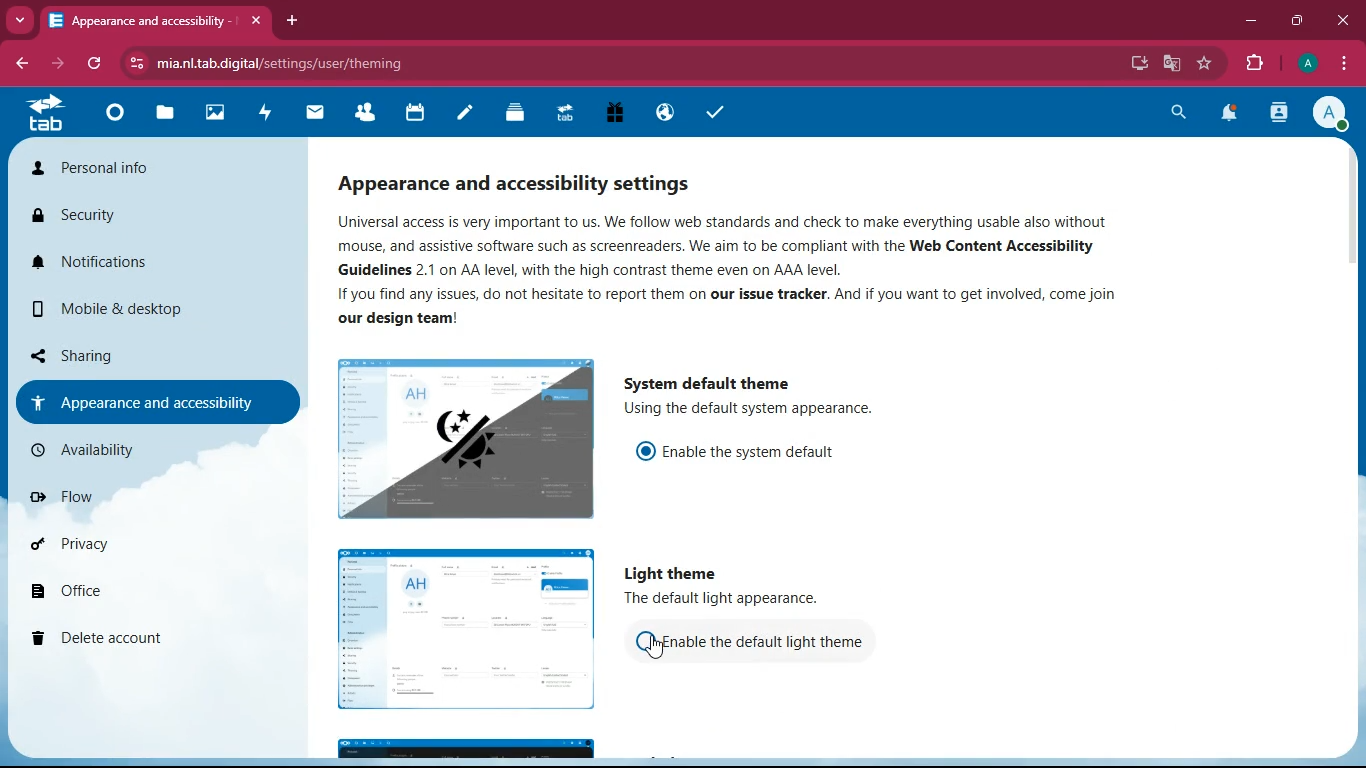  What do you see at coordinates (645, 452) in the screenshot?
I see `on` at bounding box center [645, 452].